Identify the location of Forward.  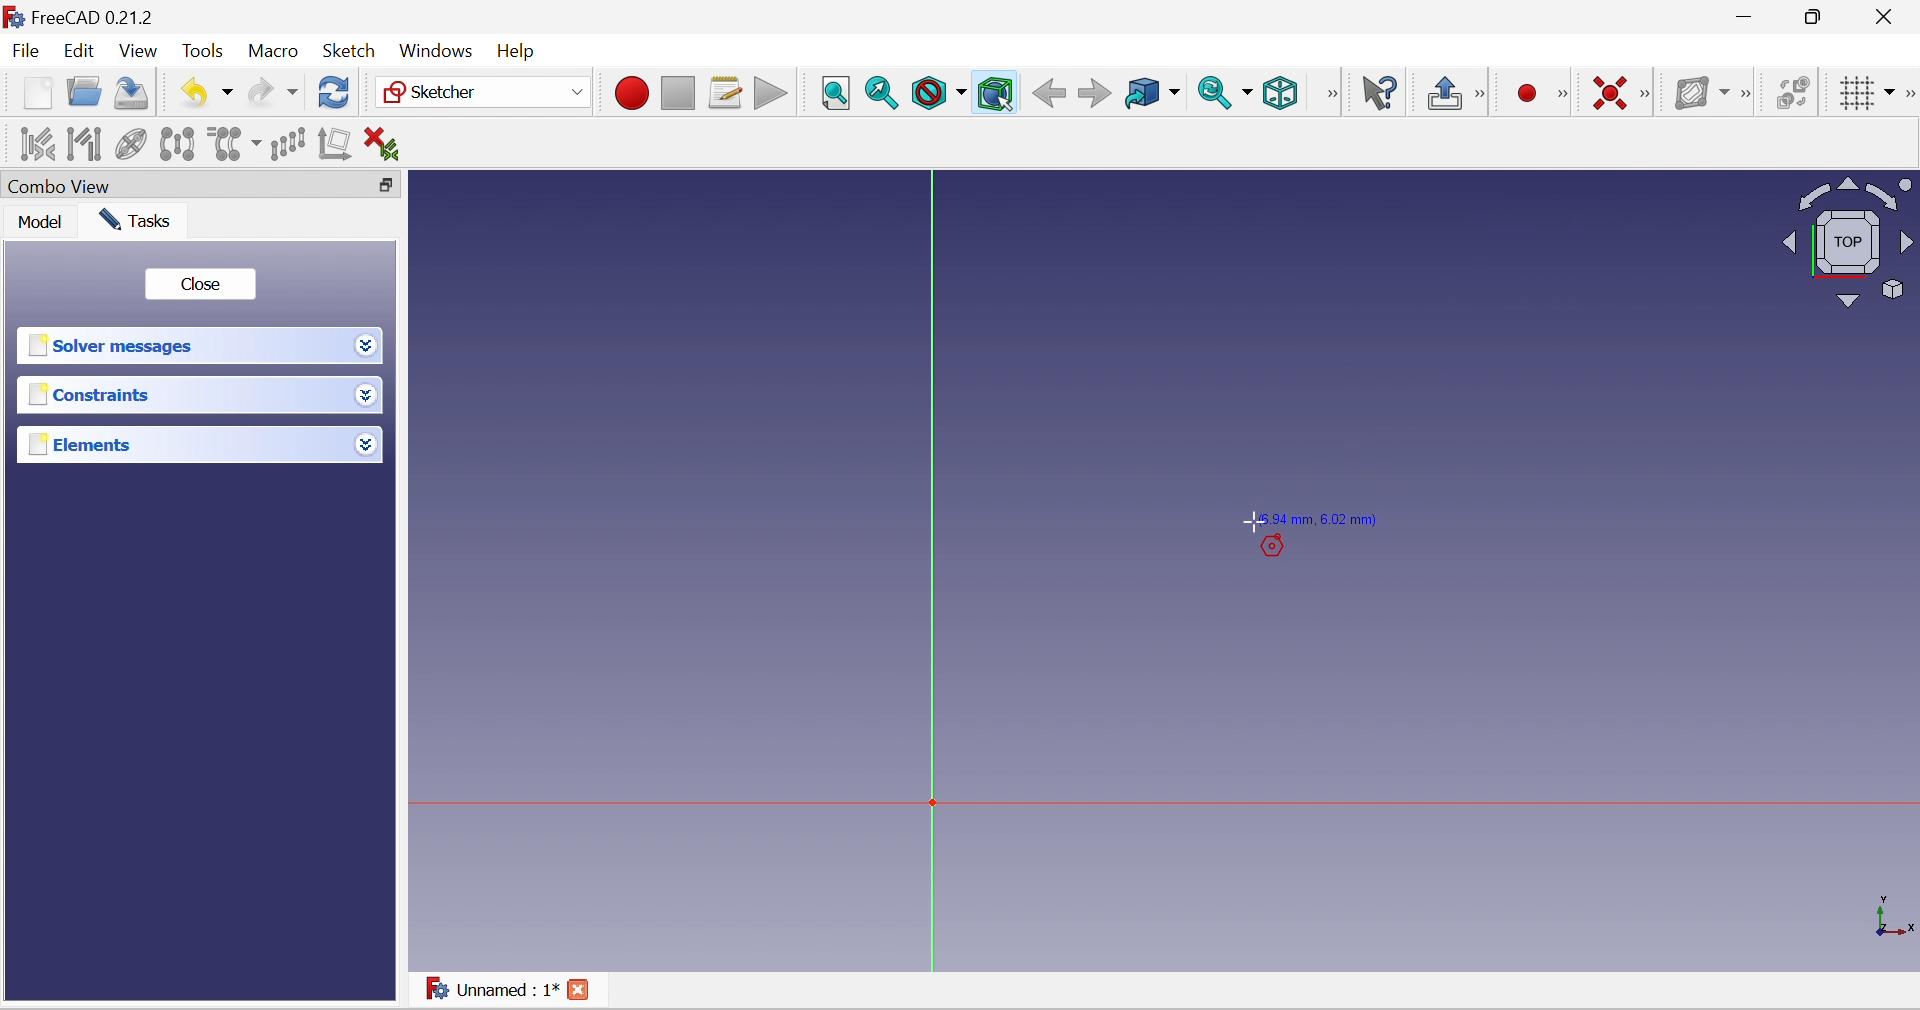
(1095, 94).